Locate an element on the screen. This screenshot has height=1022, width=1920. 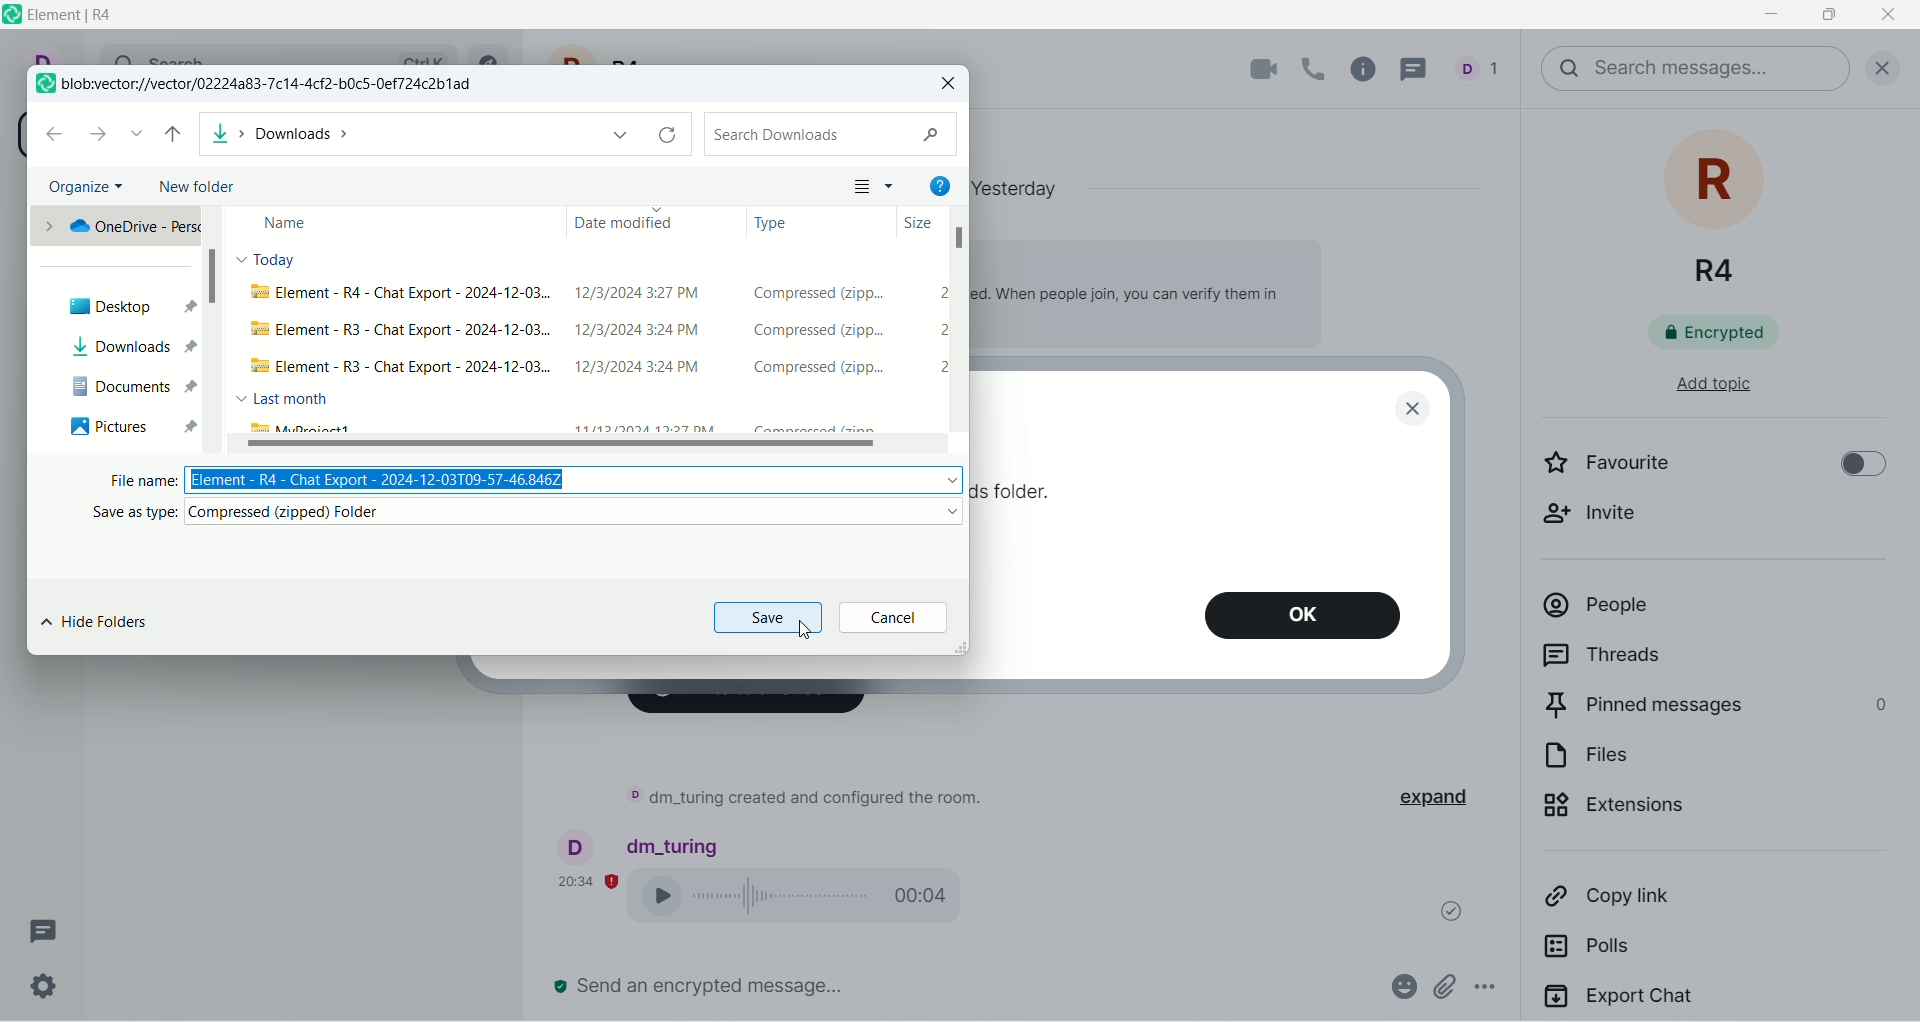
cursor is located at coordinates (803, 638).